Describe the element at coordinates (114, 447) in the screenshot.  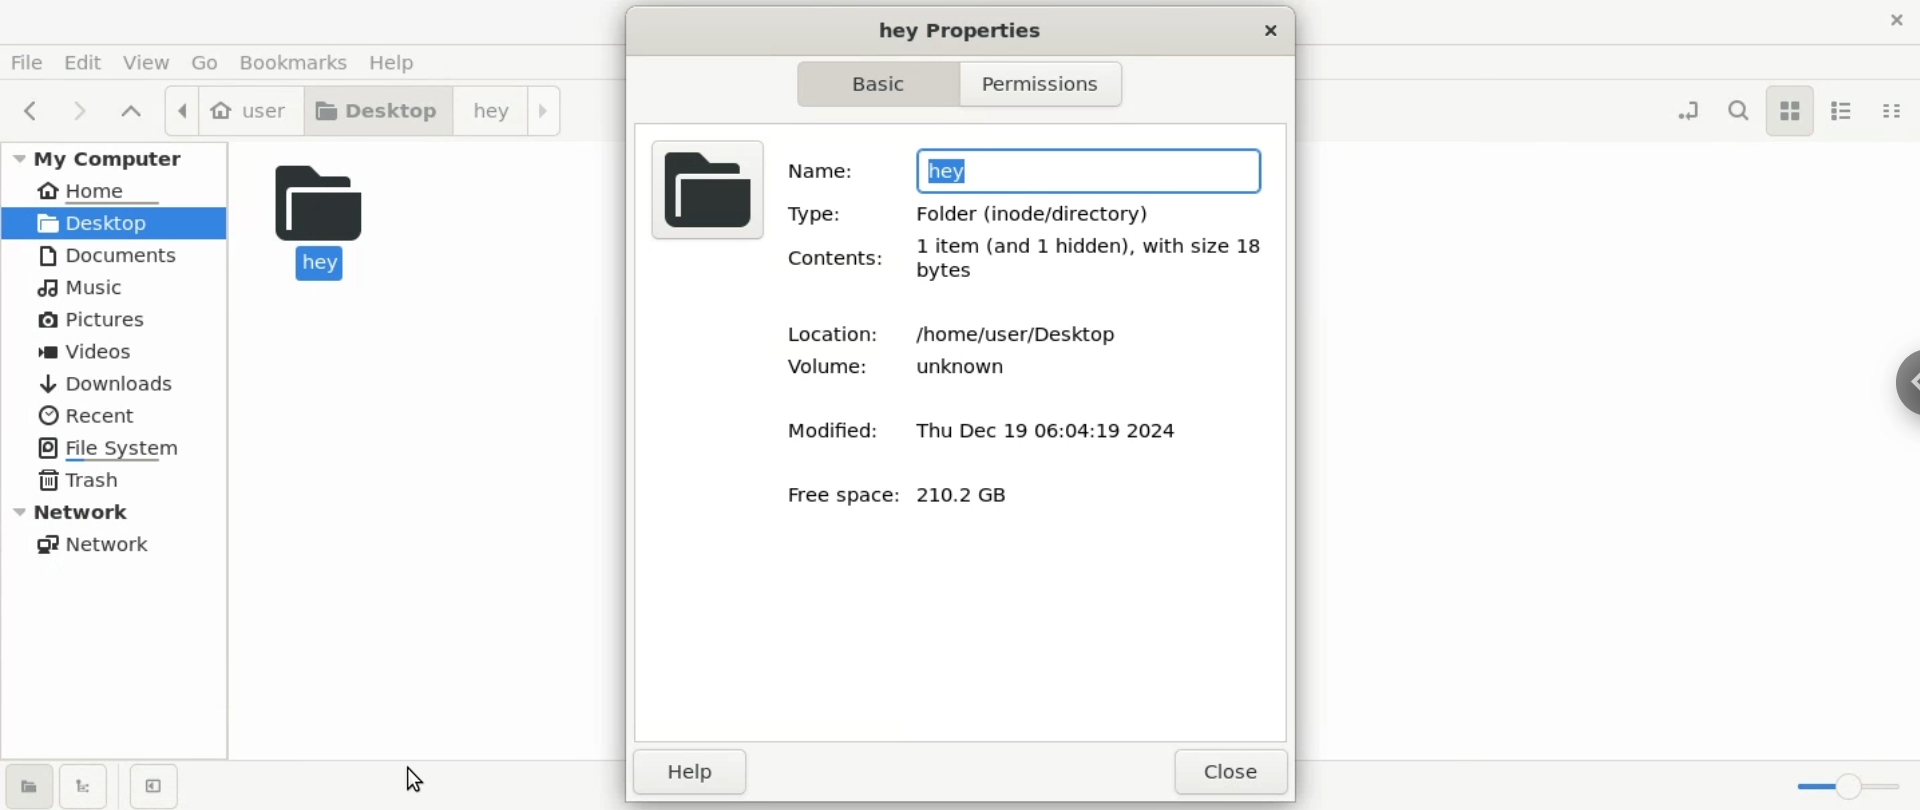
I see `file system` at that location.